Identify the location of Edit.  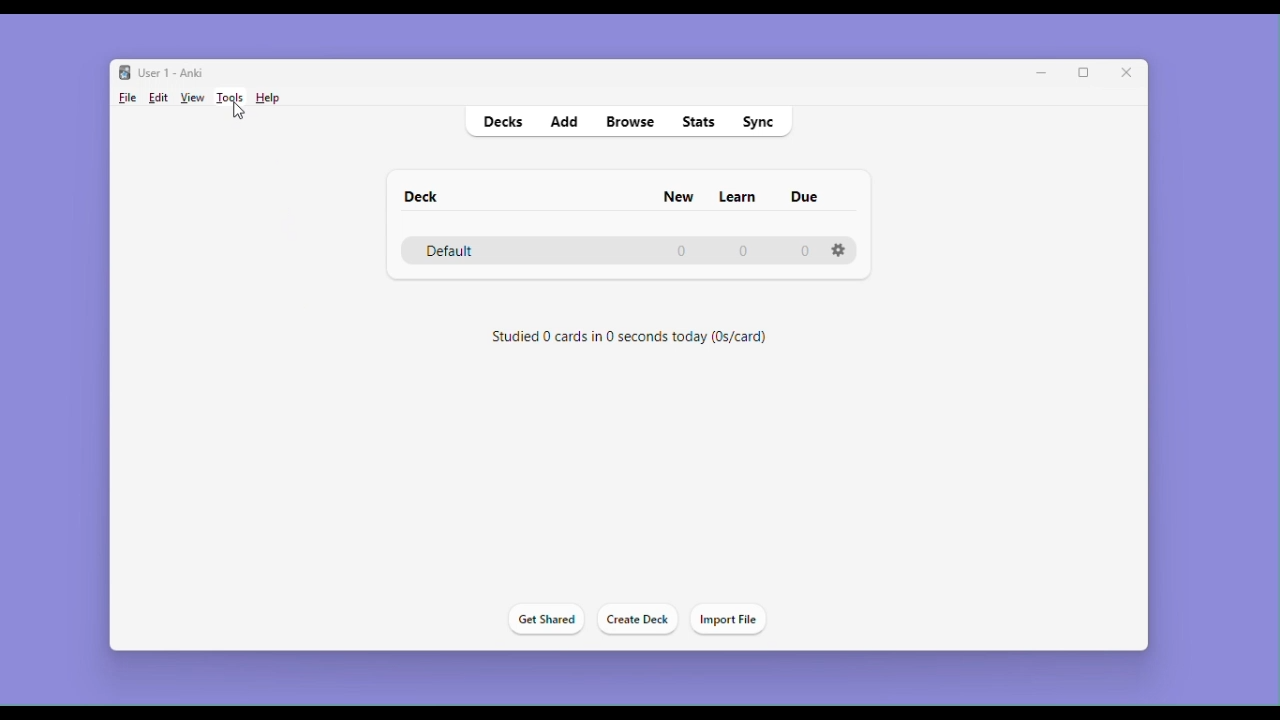
(158, 98).